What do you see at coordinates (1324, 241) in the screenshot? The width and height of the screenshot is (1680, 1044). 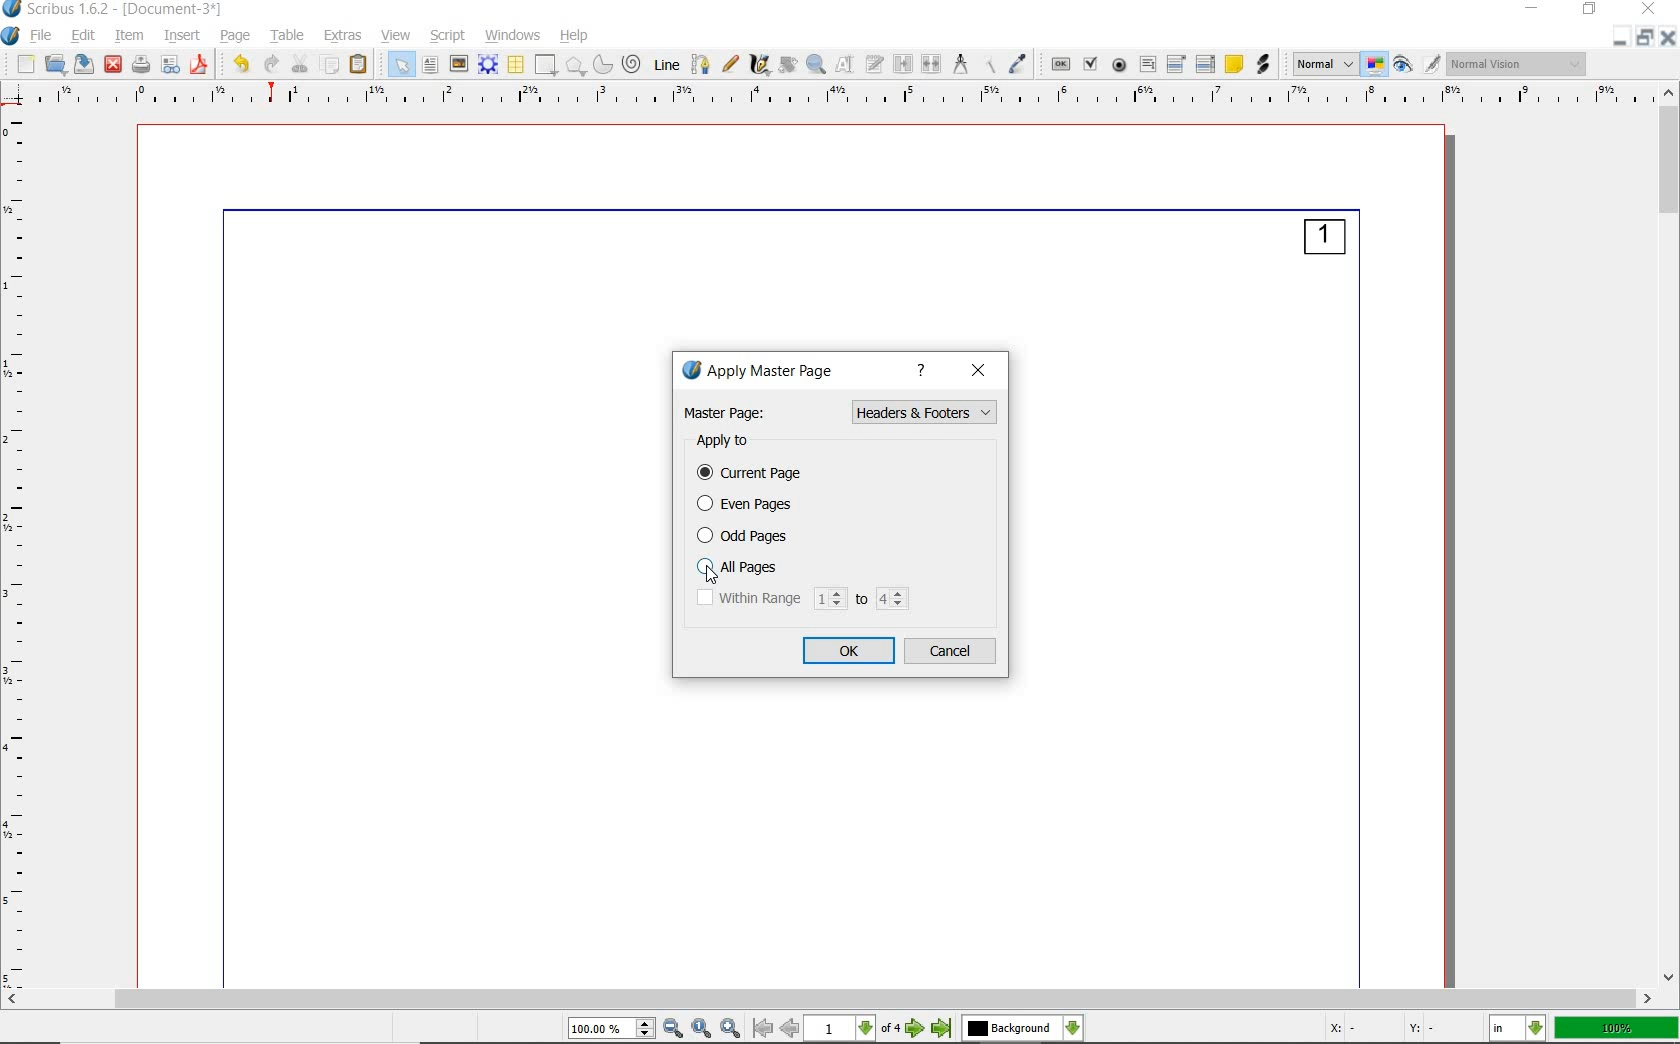 I see `1` at bounding box center [1324, 241].